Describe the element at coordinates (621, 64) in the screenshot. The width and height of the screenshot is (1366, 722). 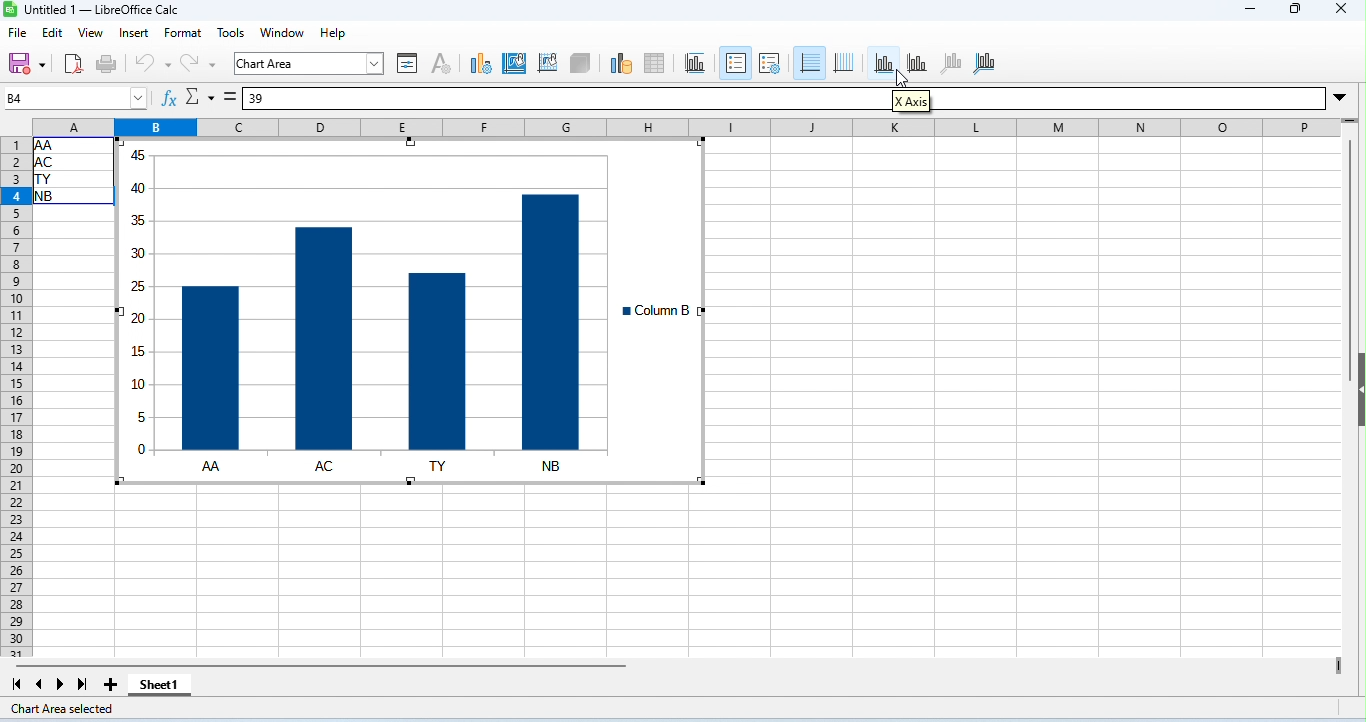
I see `data ranges` at that location.